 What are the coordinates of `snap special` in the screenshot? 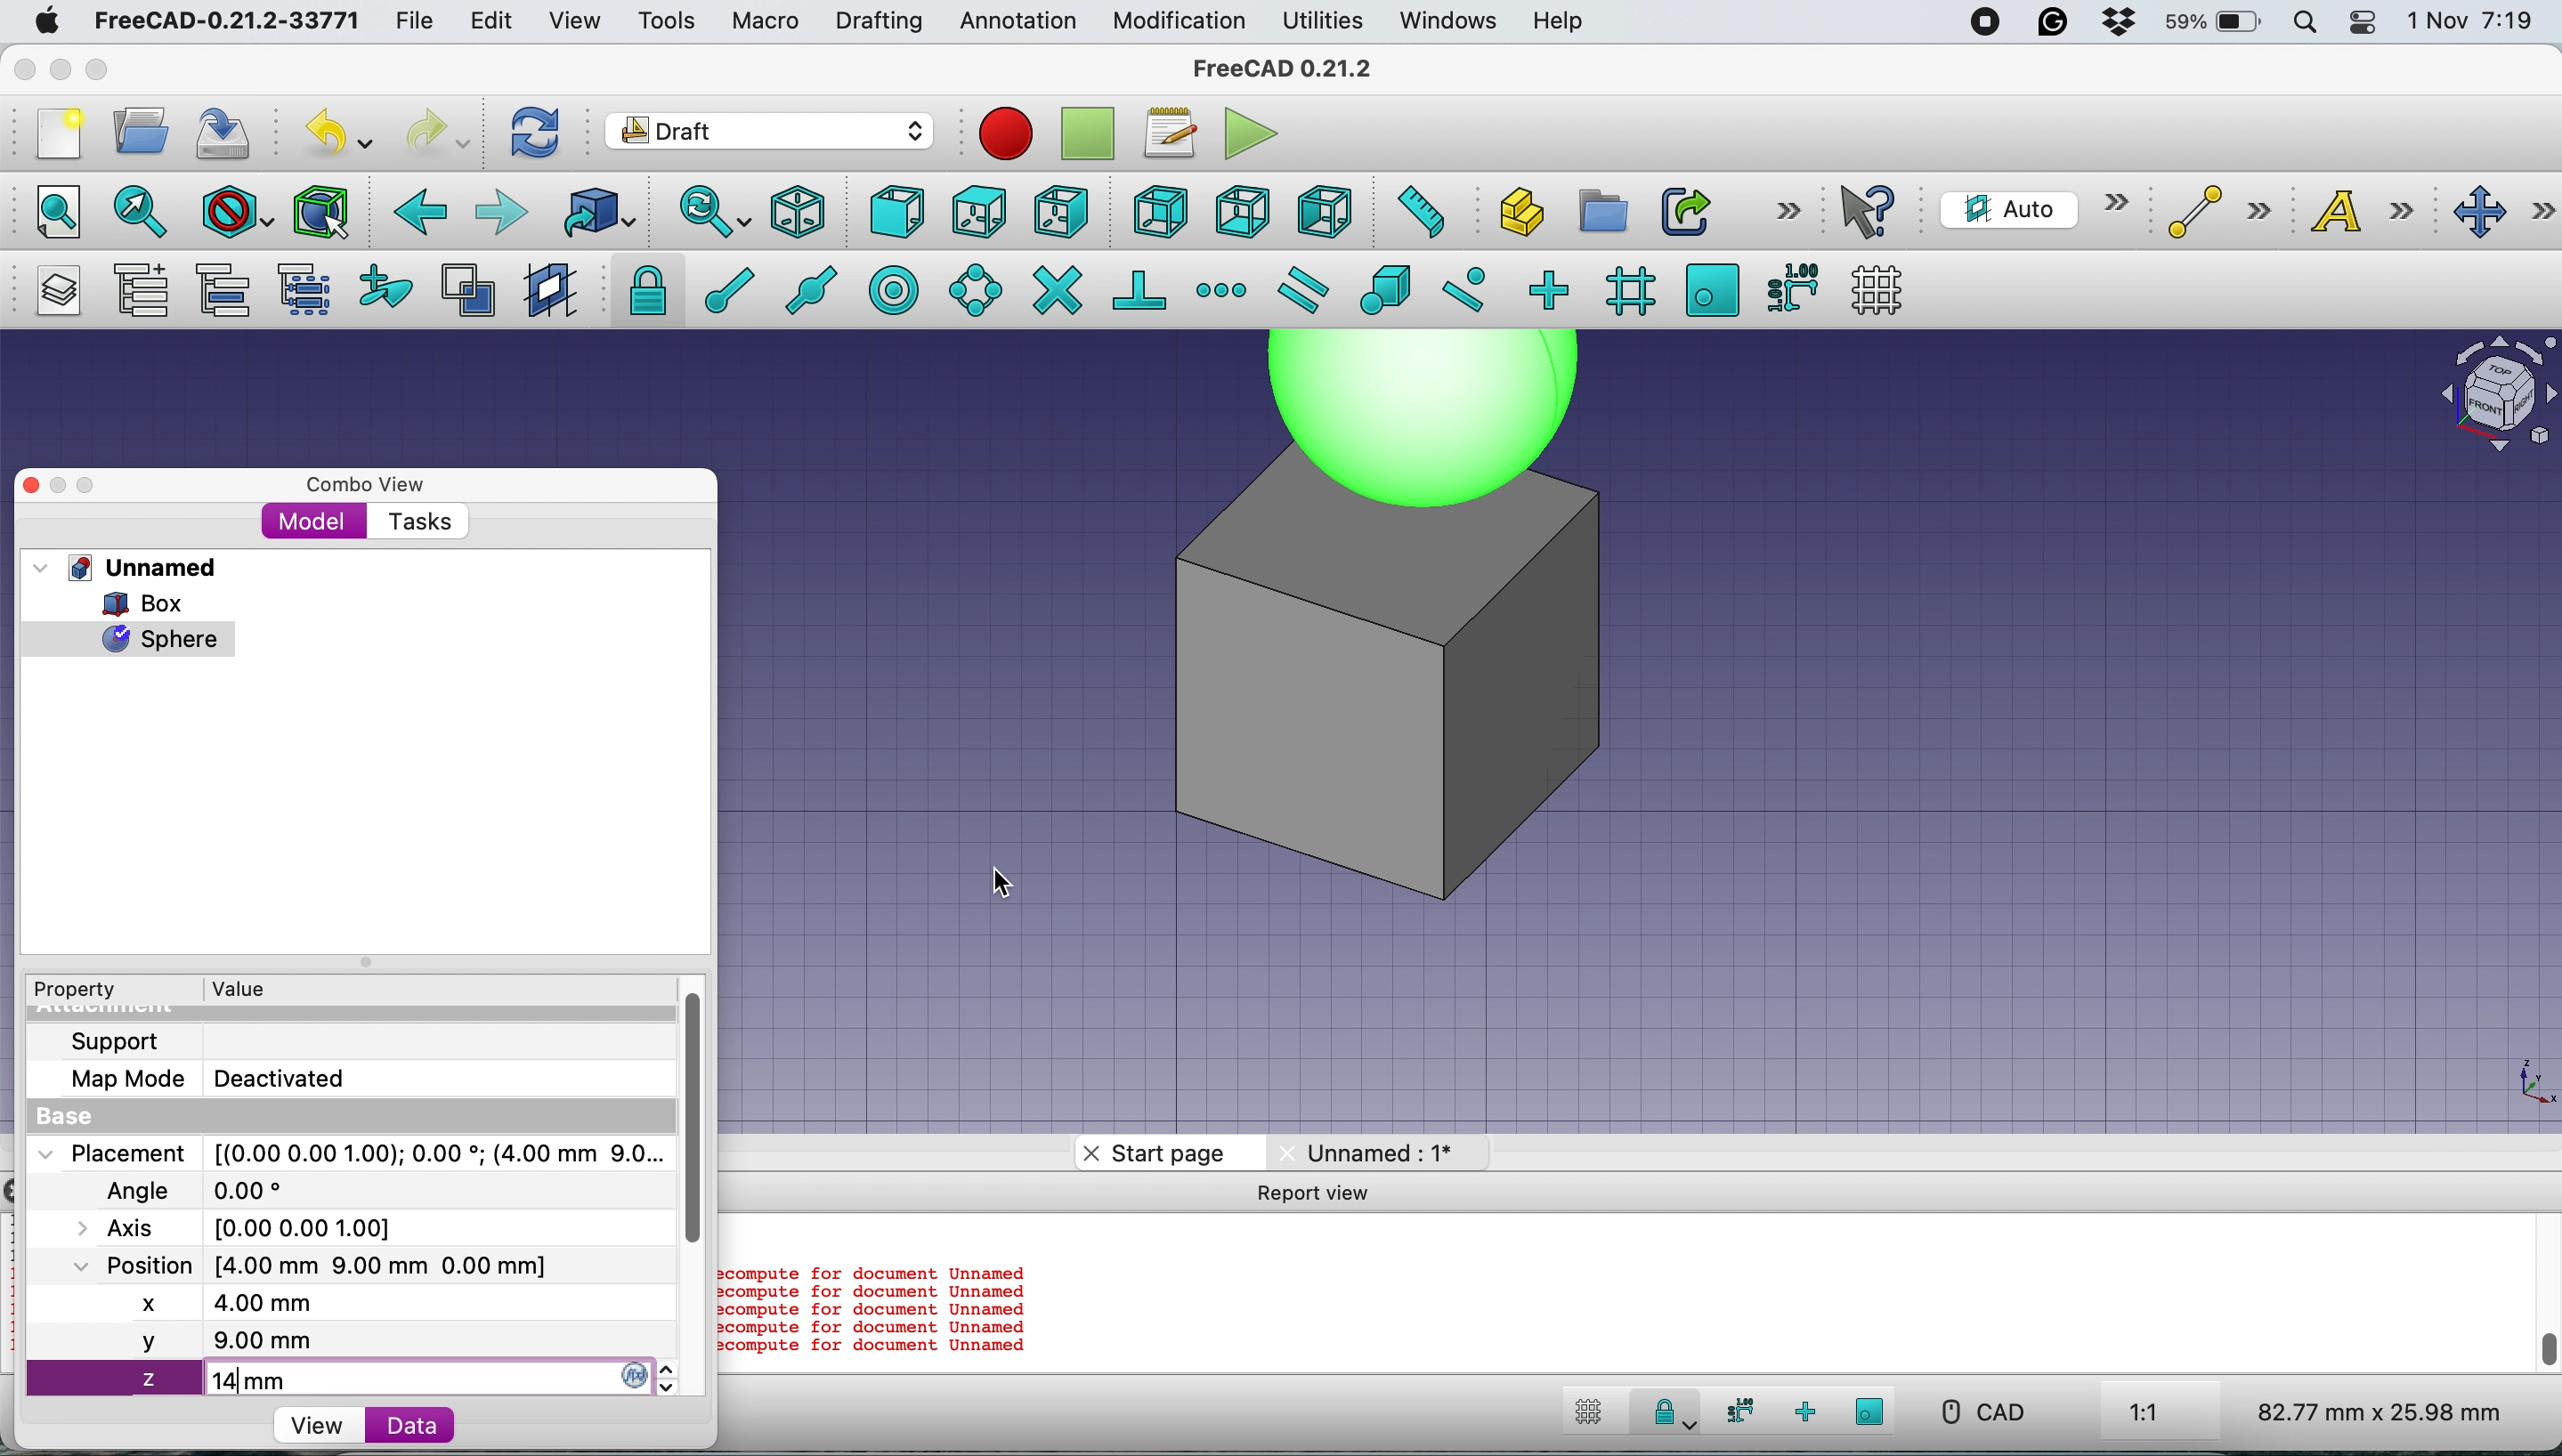 It's located at (1384, 289).